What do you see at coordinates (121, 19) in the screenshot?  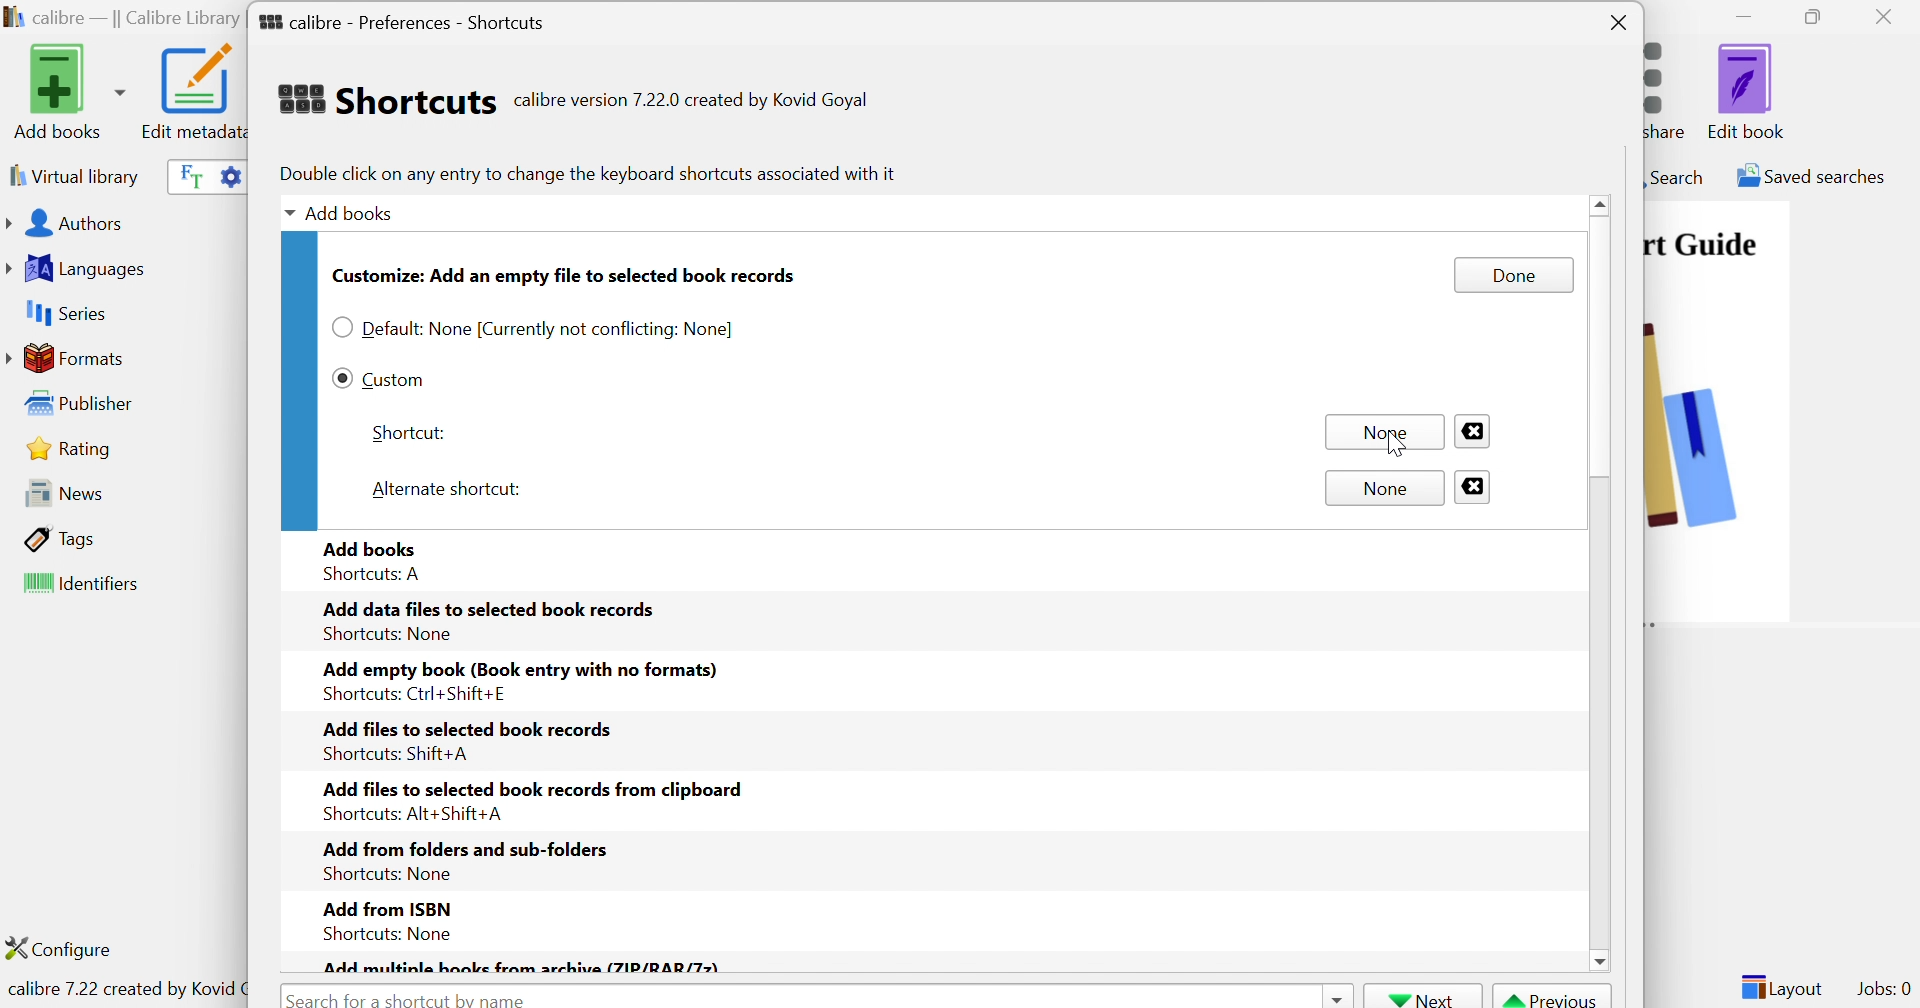 I see `calibre - || Calibre Library ||` at bounding box center [121, 19].